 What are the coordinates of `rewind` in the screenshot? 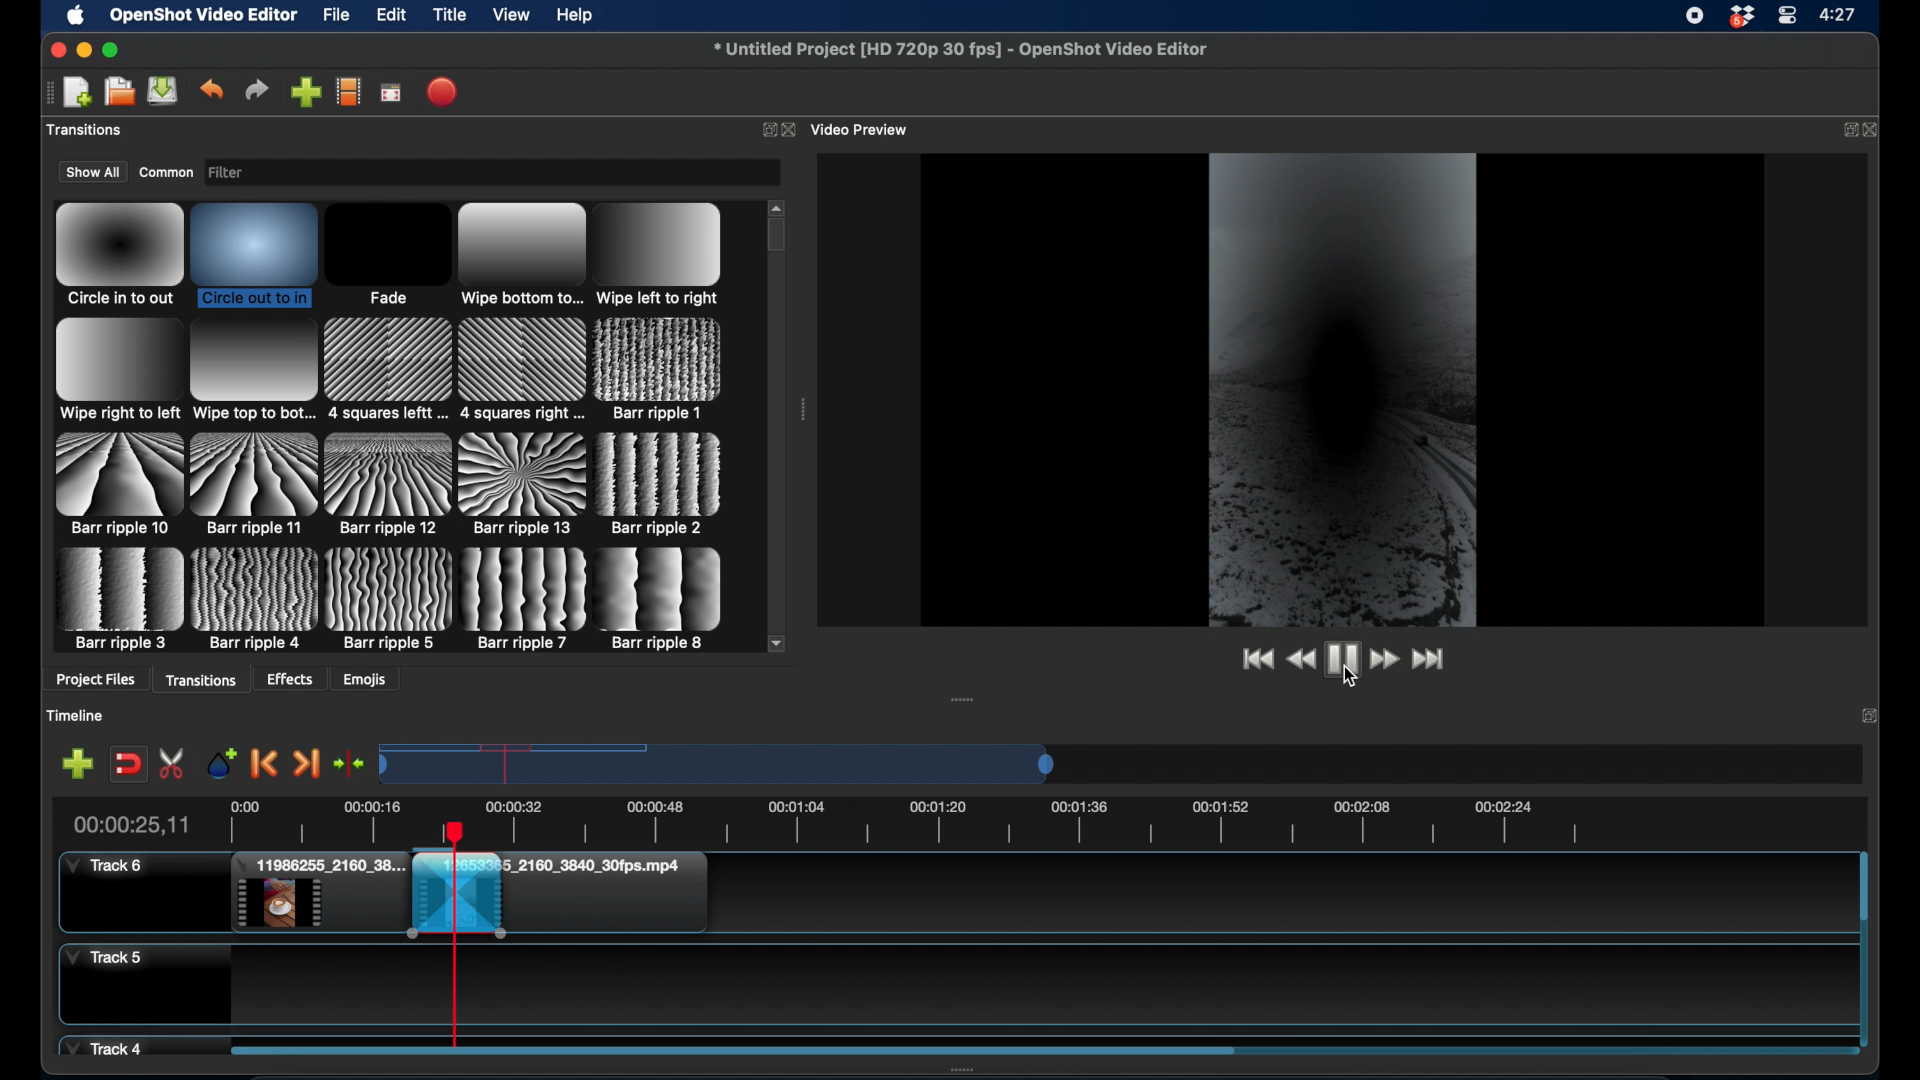 It's located at (1302, 662).